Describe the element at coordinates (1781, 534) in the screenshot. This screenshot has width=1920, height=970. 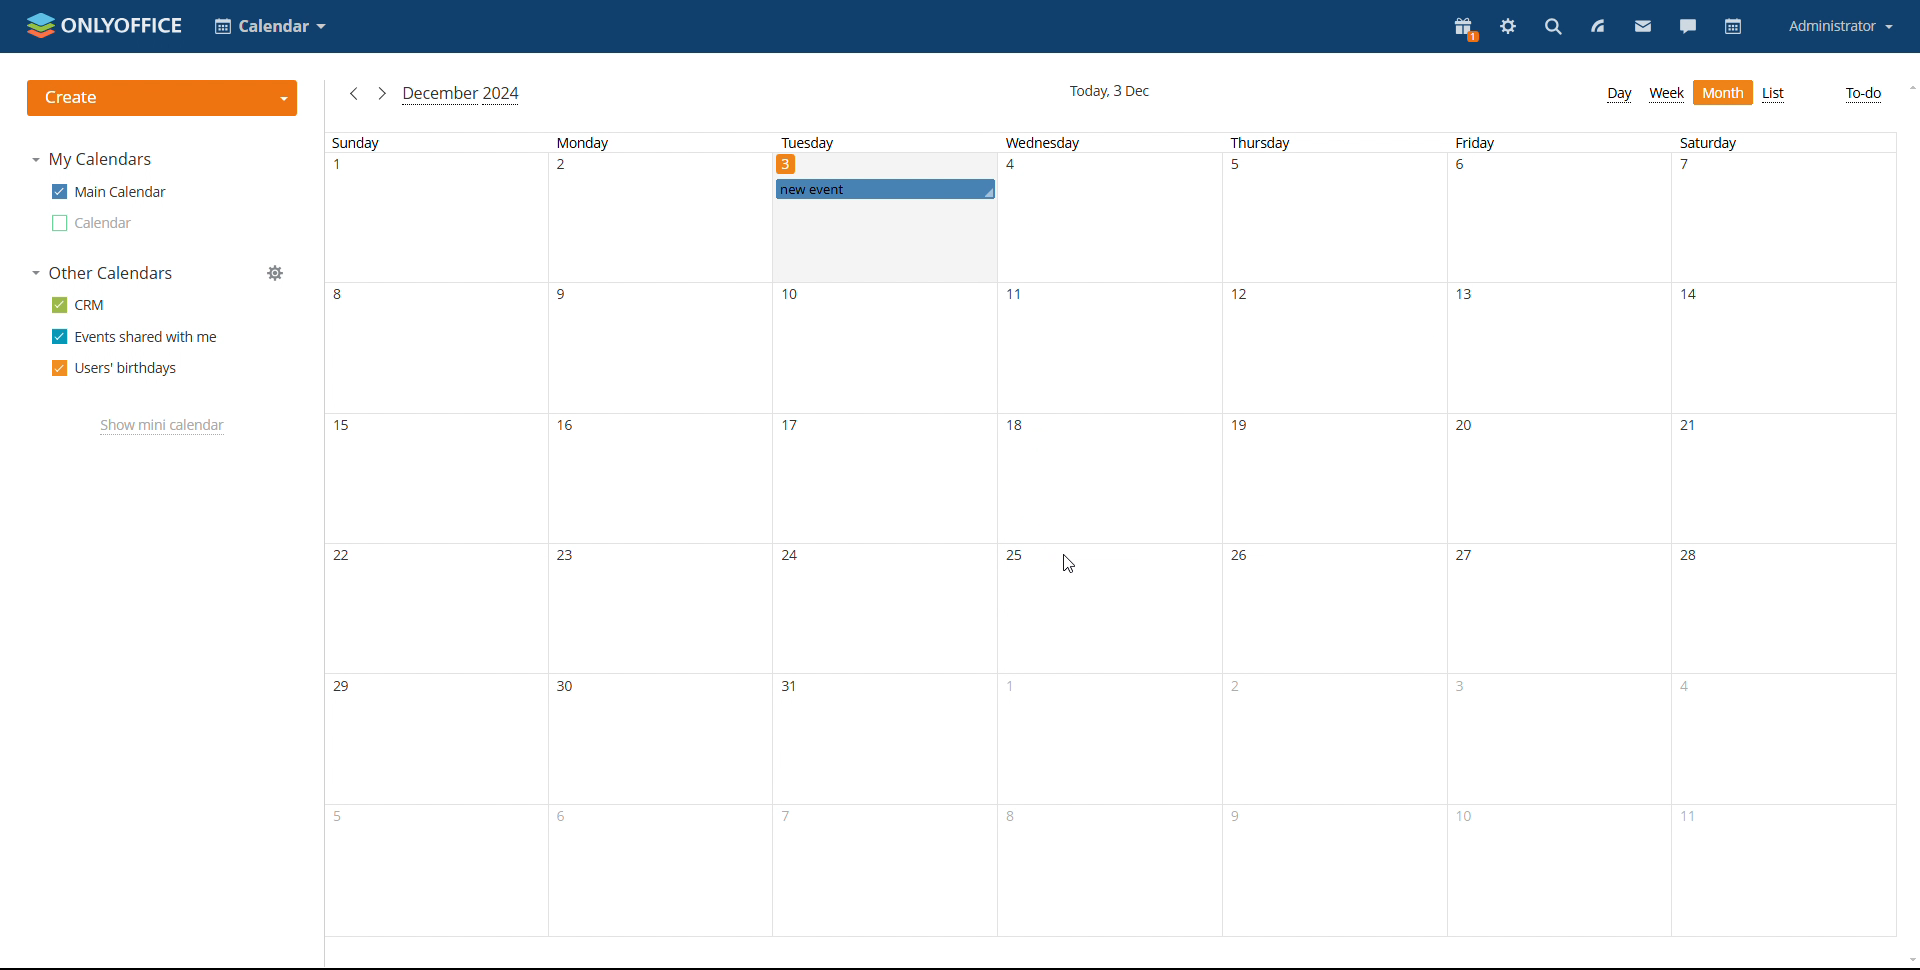
I see `saturday` at that location.